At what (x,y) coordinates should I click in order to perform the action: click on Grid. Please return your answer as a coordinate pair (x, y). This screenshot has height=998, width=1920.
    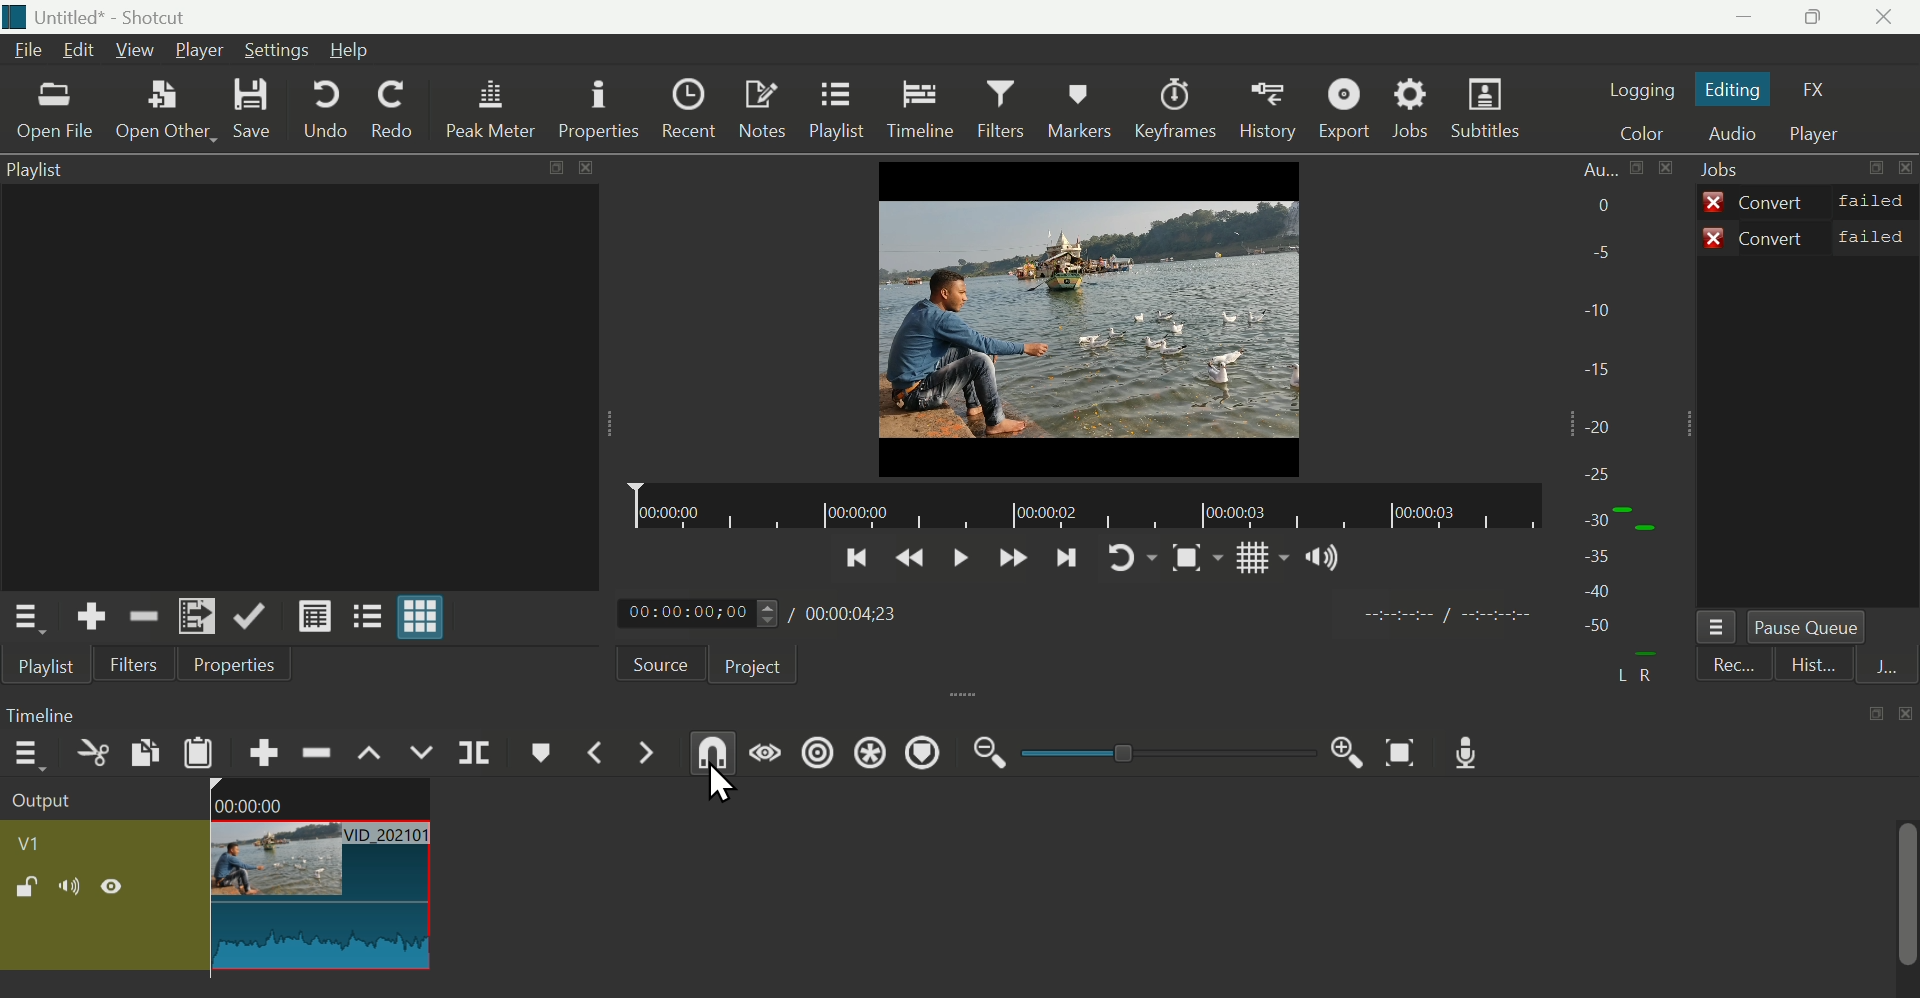
    Looking at the image, I should click on (1251, 561).